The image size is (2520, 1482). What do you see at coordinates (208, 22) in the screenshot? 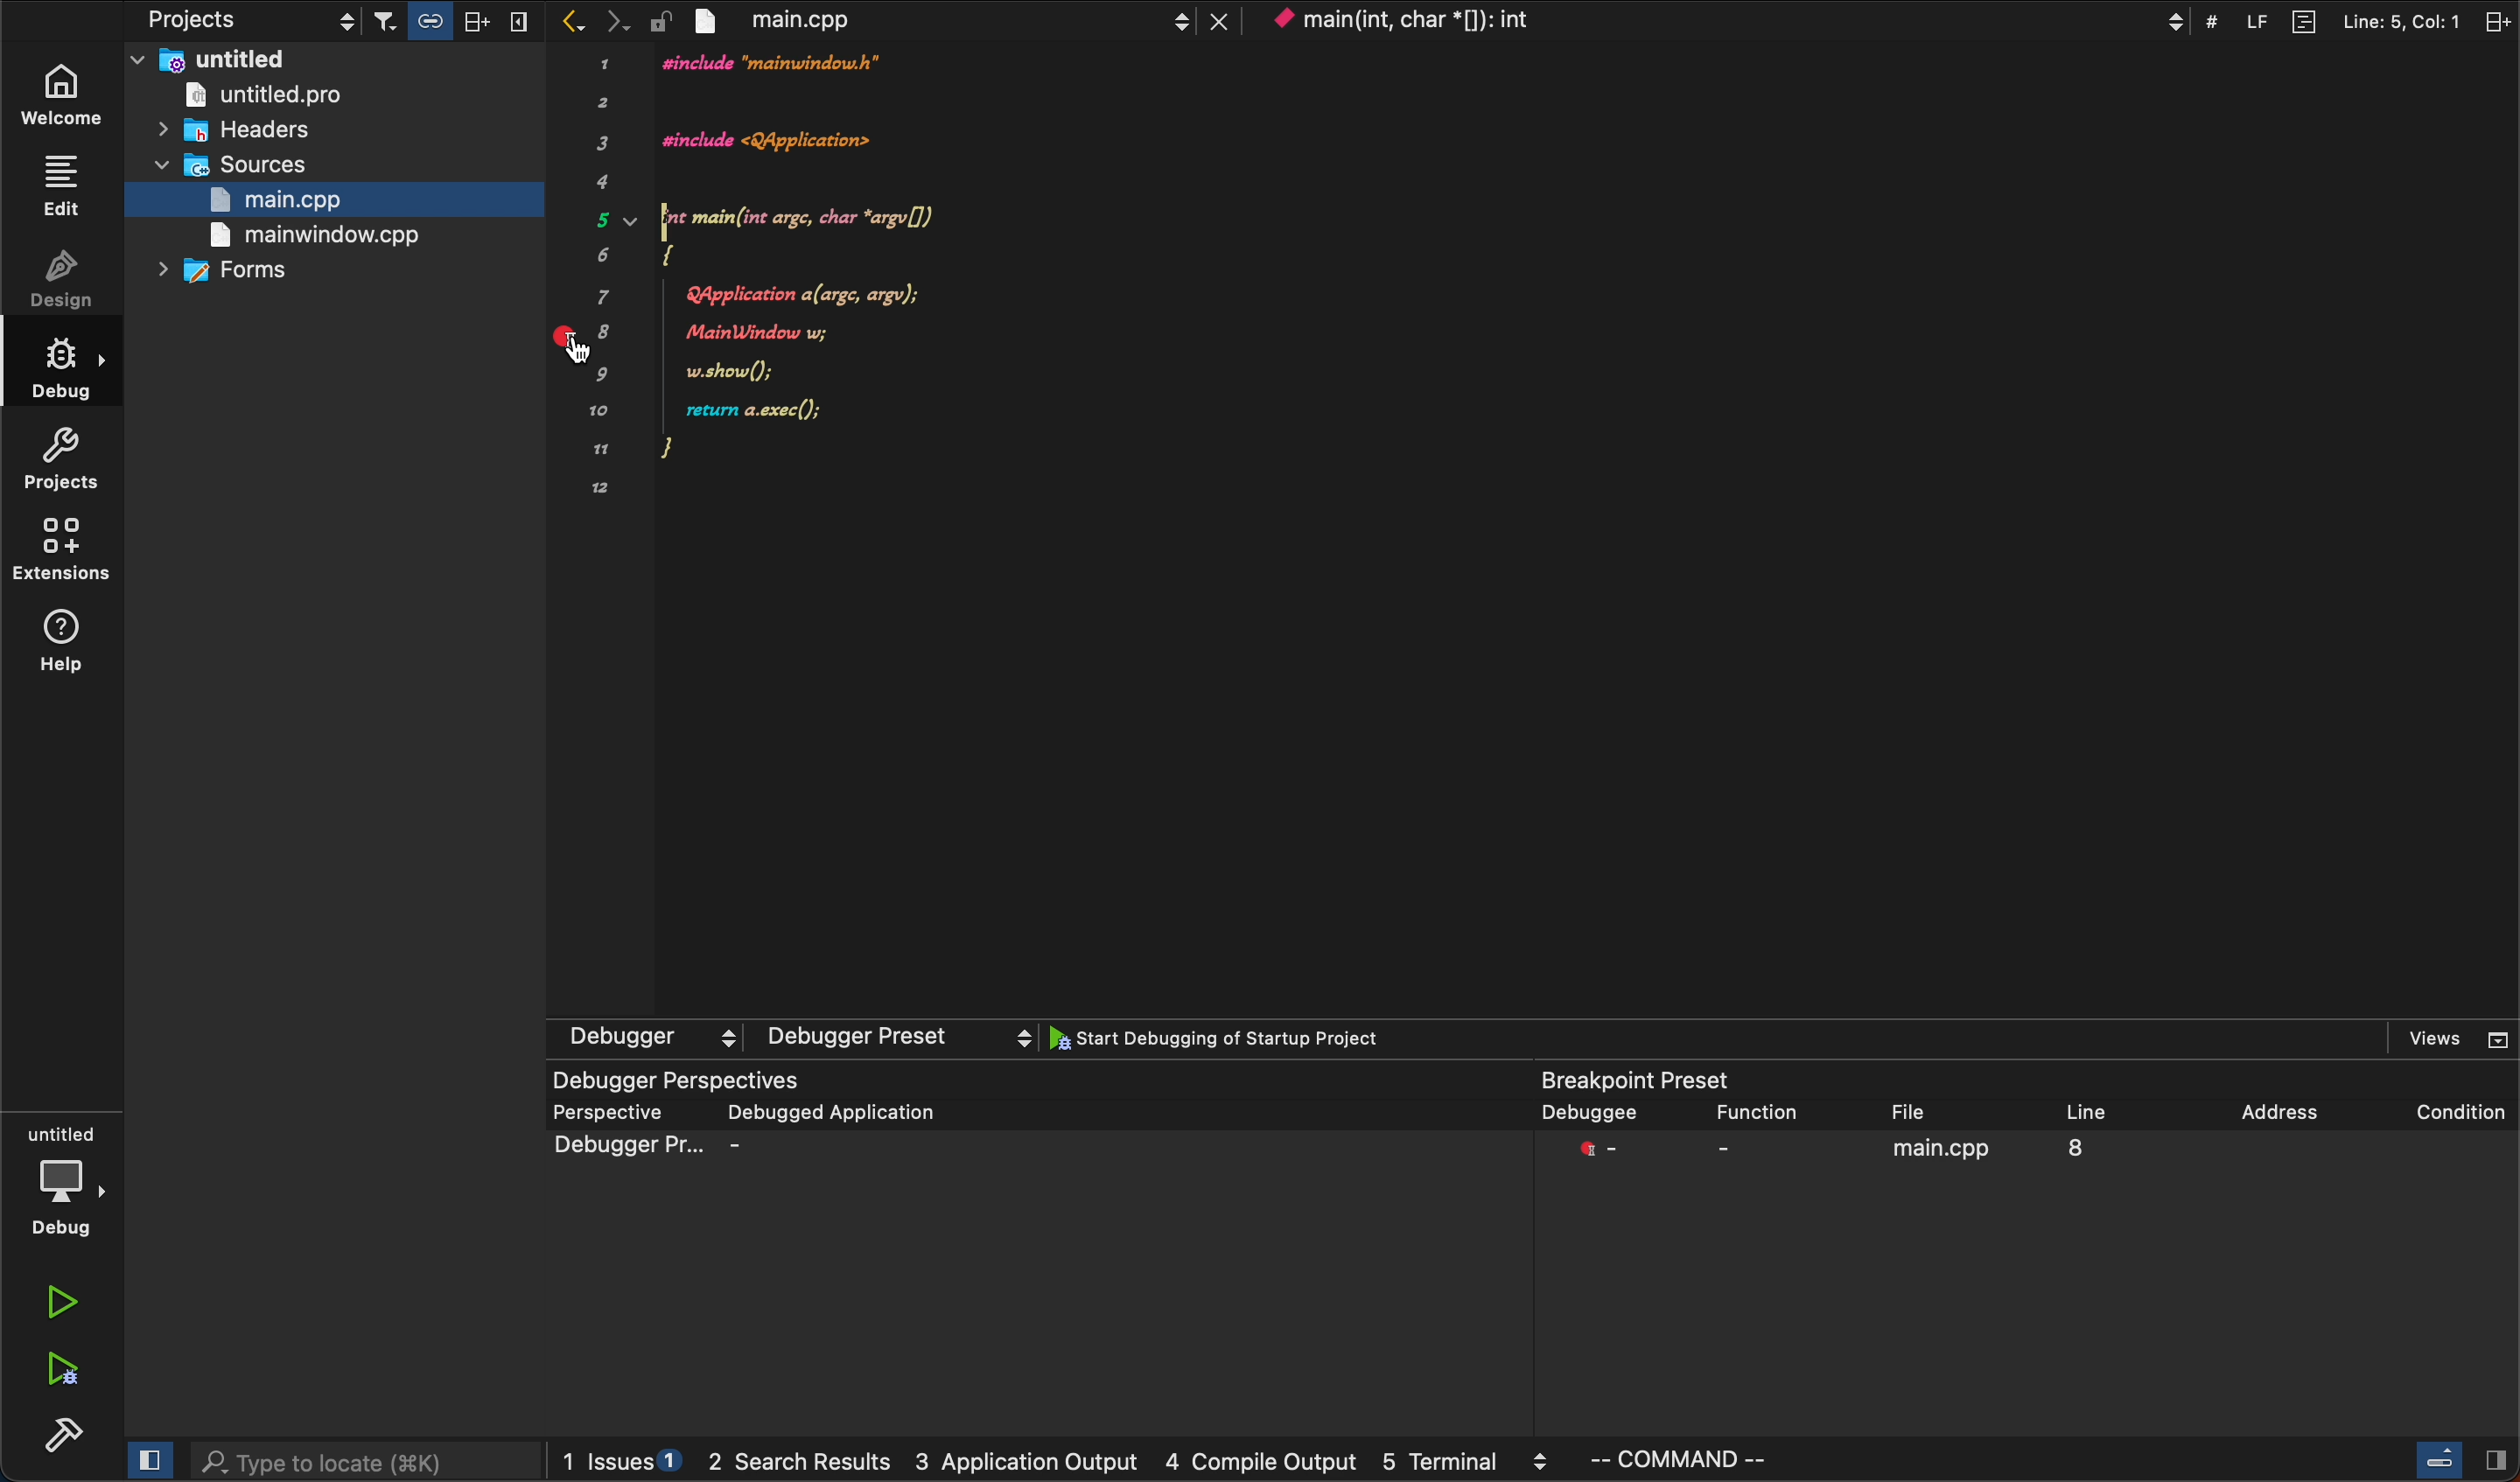
I see `projects` at bounding box center [208, 22].